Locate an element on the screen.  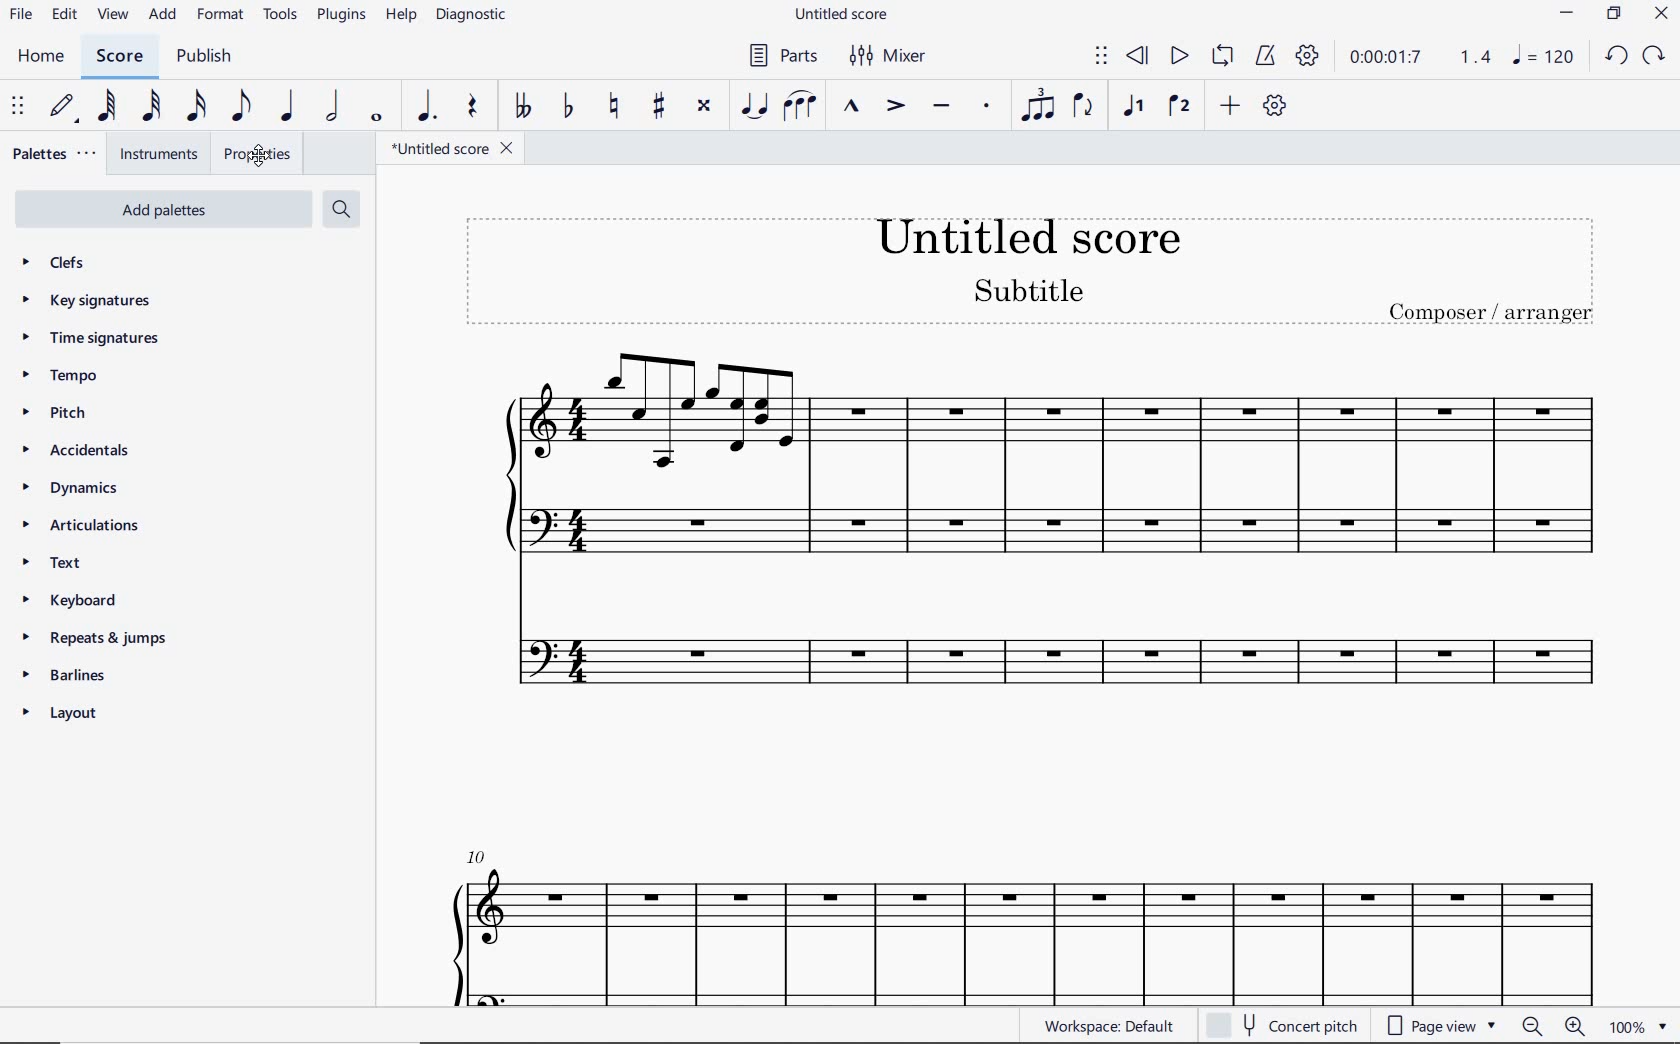
SELECT TO MOVE is located at coordinates (1102, 56).